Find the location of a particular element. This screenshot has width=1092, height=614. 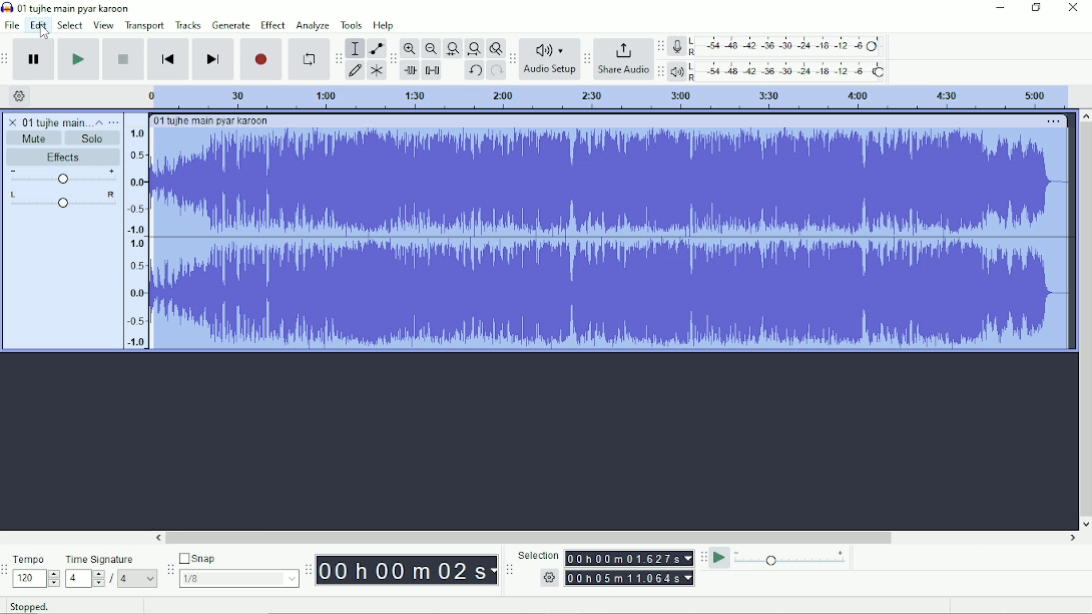

Record meter is located at coordinates (776, 46).